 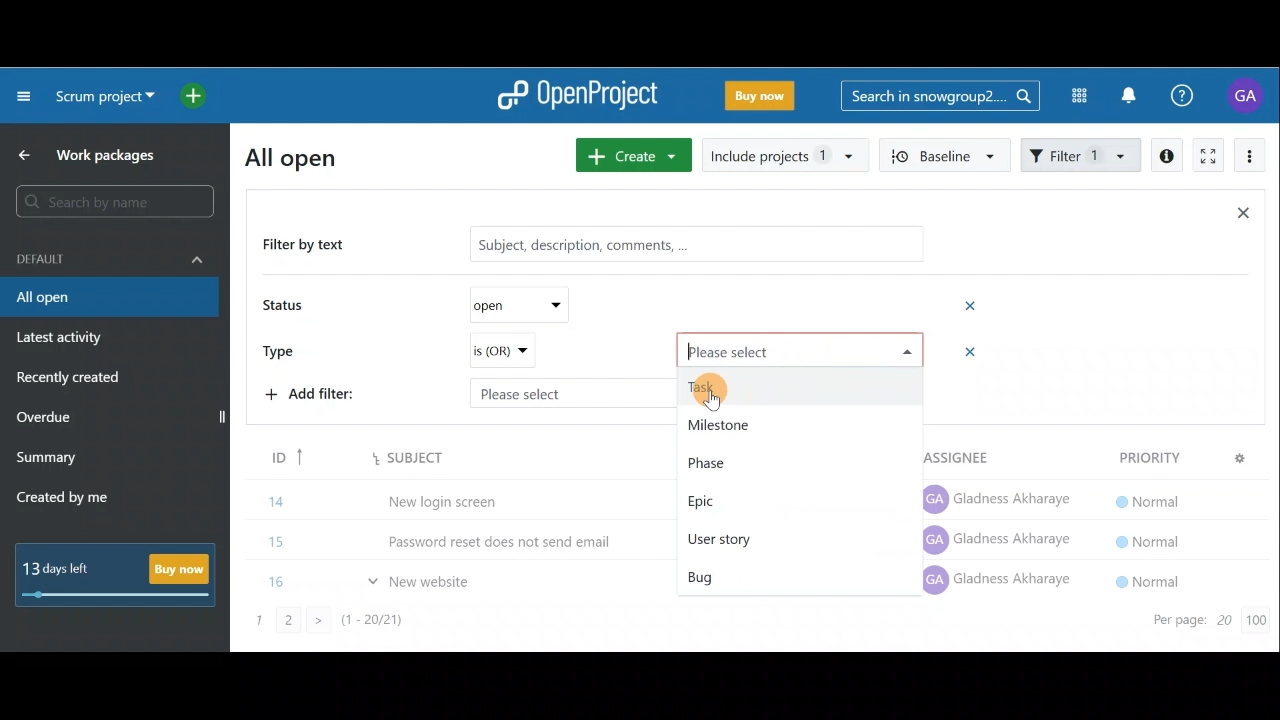 What do you see at coordinates (108, 298) in the screenshot?
I see `All open` at bounding box center [108, 298].